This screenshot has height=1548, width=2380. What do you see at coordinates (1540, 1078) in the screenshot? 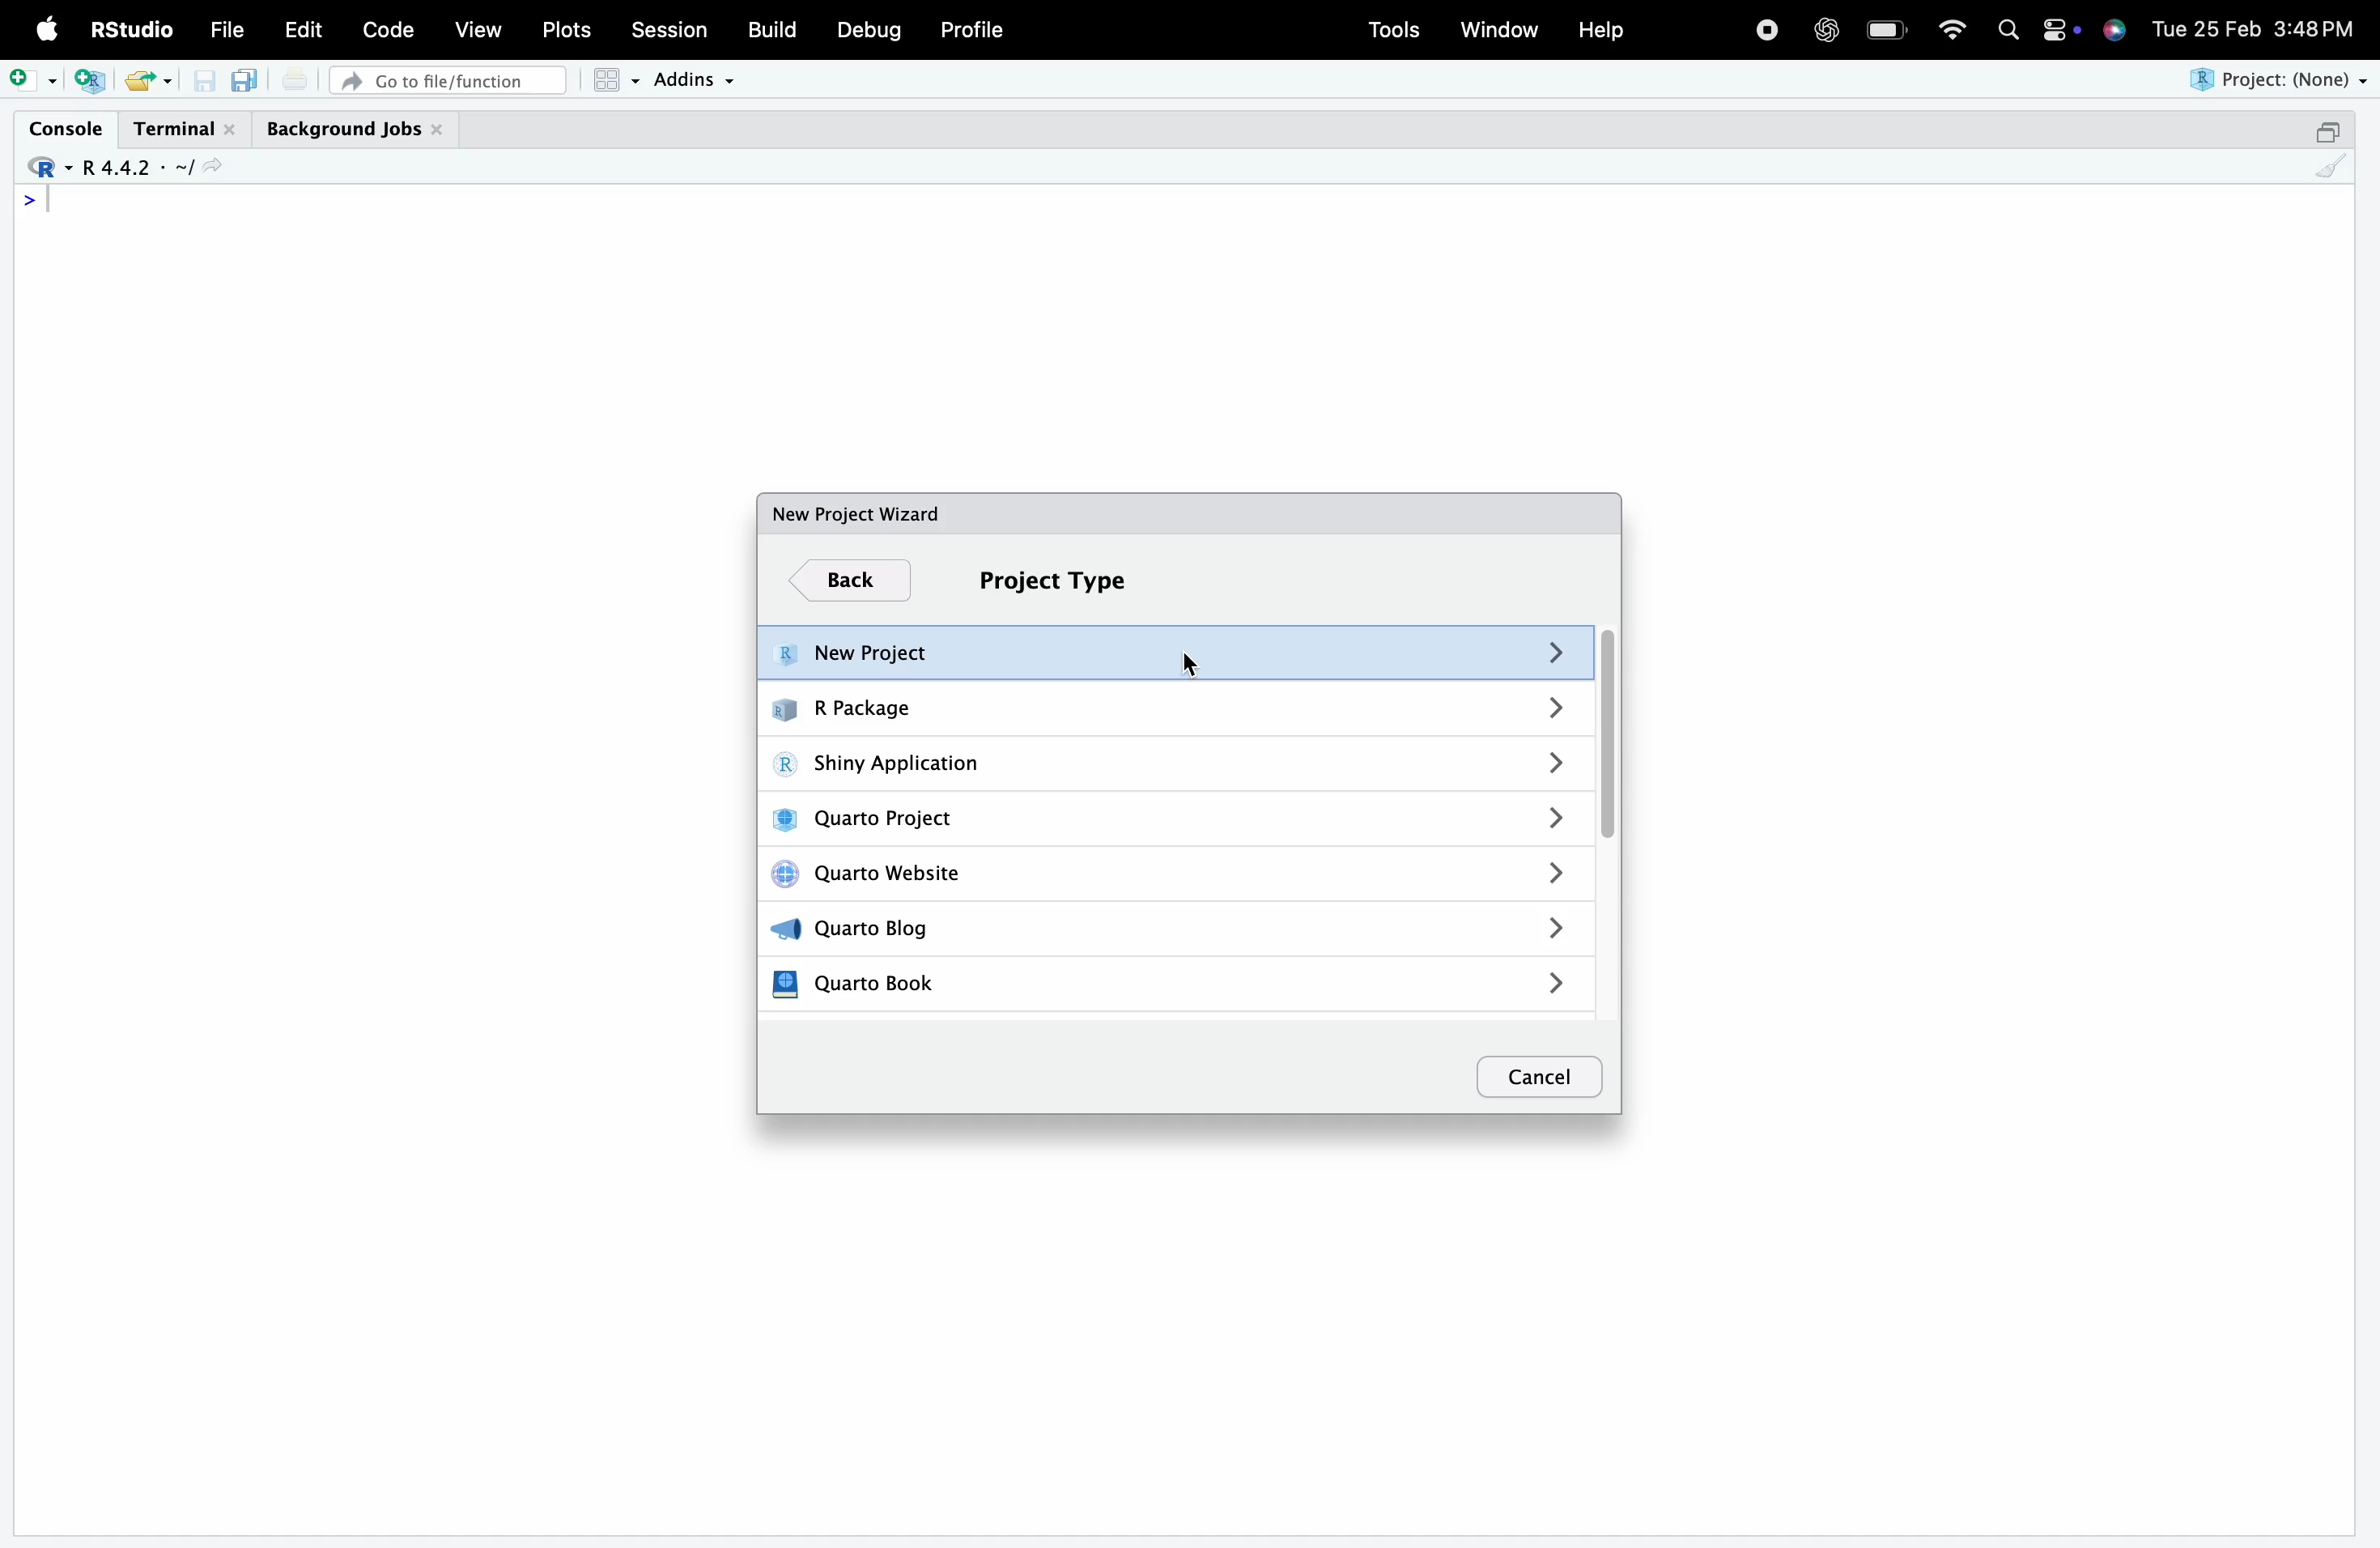
I see `Cancel` at bounding box center [1540, 1078].